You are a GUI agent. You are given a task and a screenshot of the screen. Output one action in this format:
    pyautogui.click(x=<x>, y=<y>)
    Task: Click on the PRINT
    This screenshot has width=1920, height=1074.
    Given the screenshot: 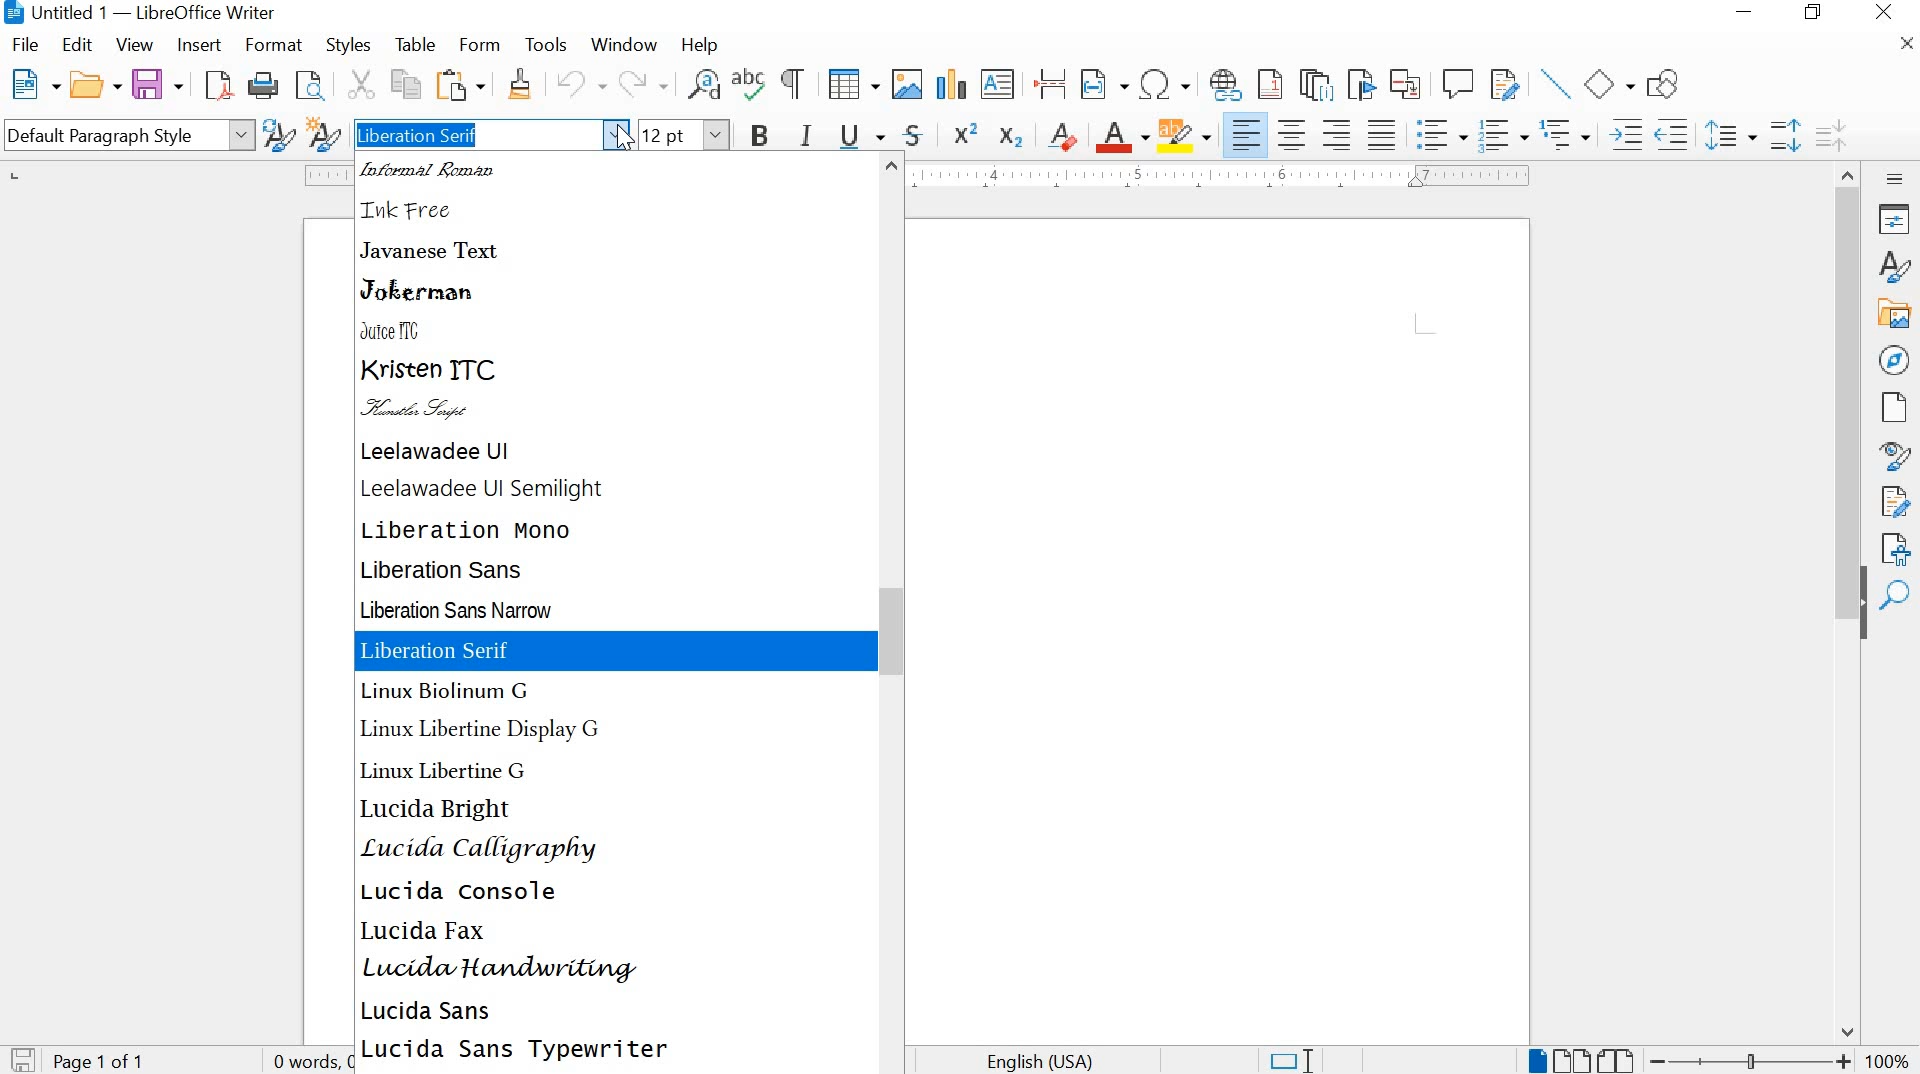 What is the action you would take?
    pyautogui.click(x=263, y=86)
    